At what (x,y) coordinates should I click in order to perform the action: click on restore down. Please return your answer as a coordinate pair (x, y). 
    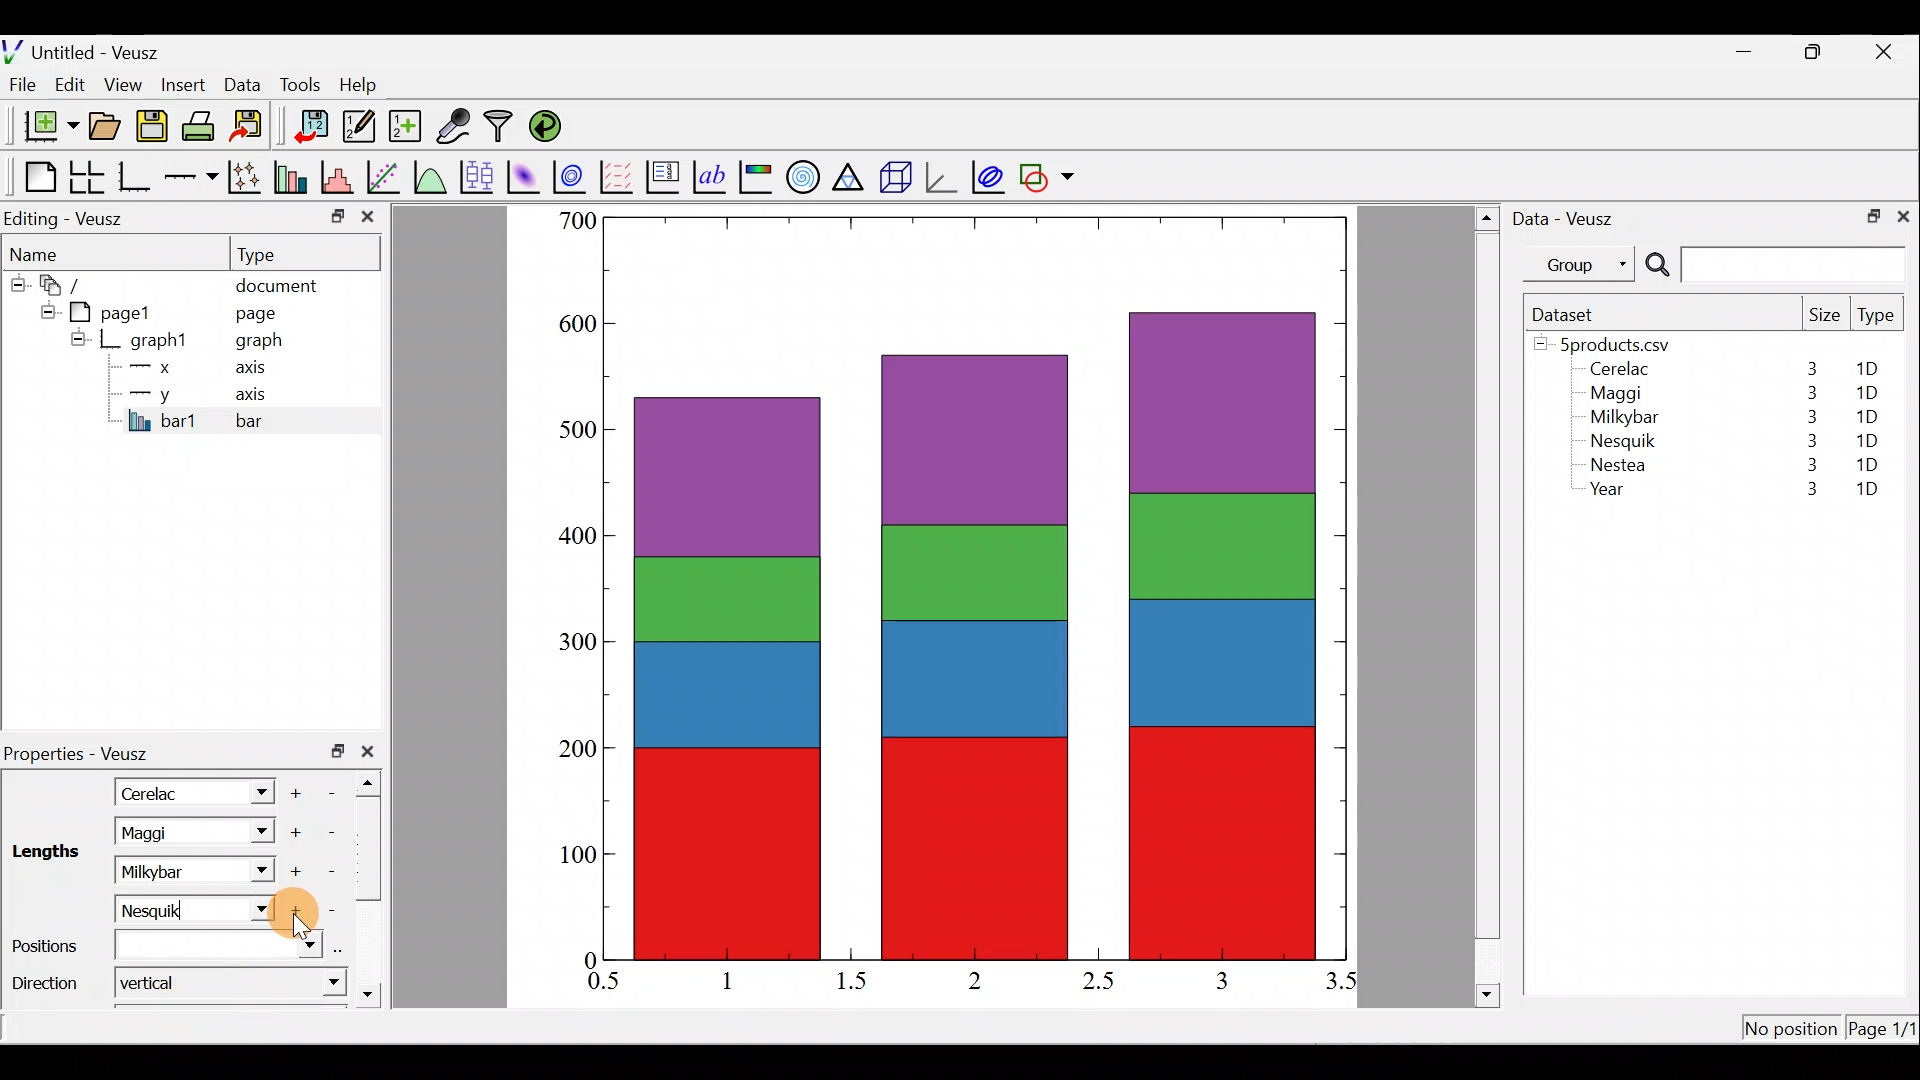
    Looking at the image, I should click on (1816, 52).